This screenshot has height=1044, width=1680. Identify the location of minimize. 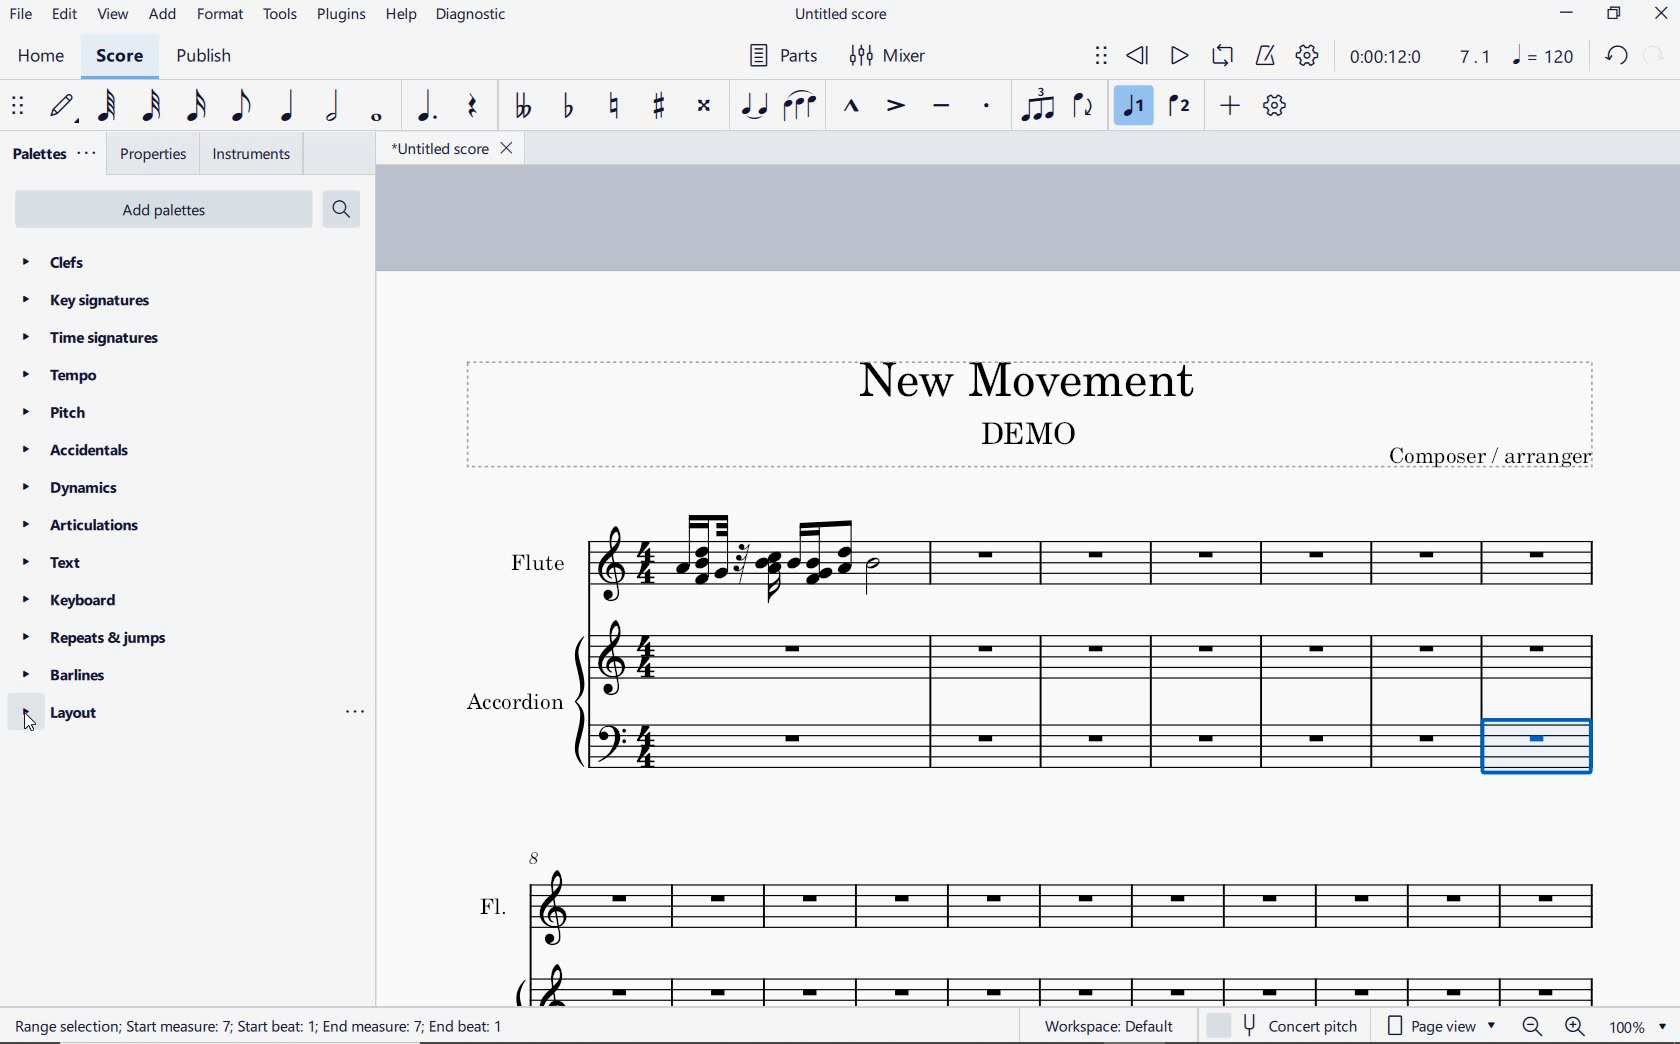
(1567, 15).